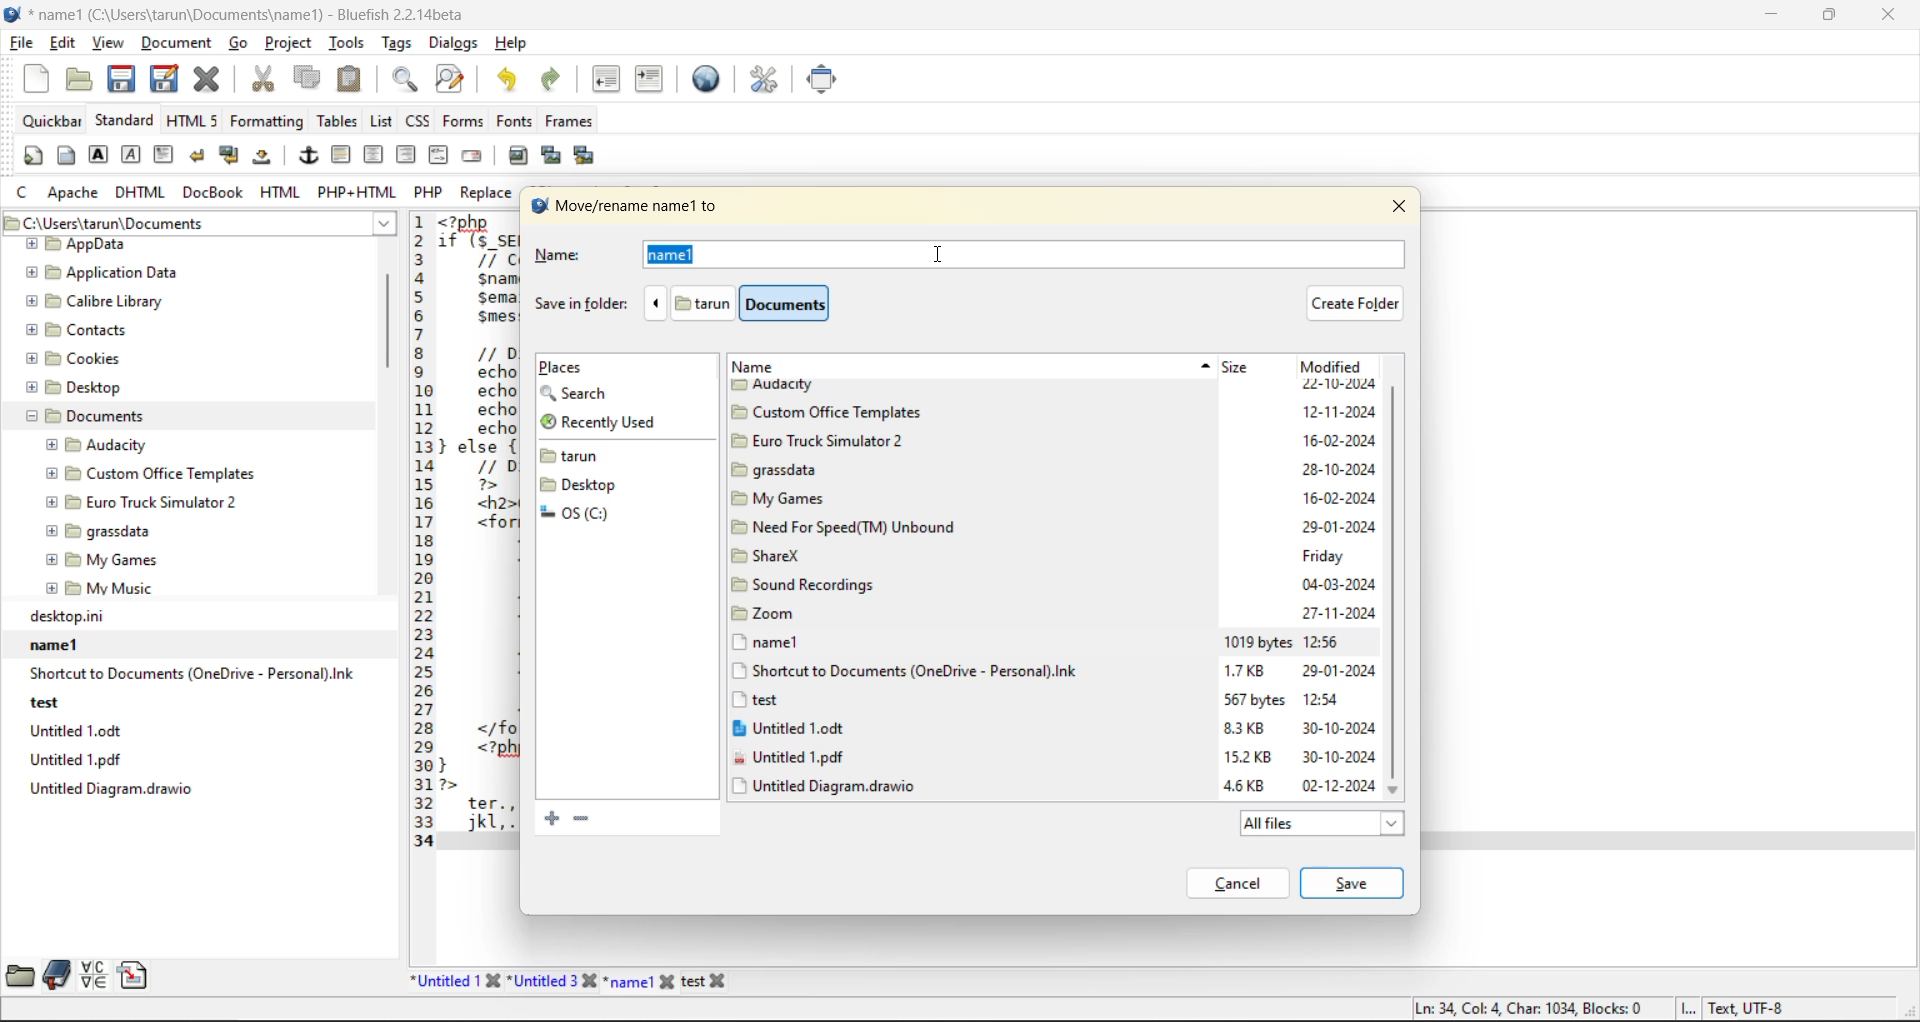  Describe the element at coordinates (166, 154) in the screenshot. I see `paragraph` at that location.